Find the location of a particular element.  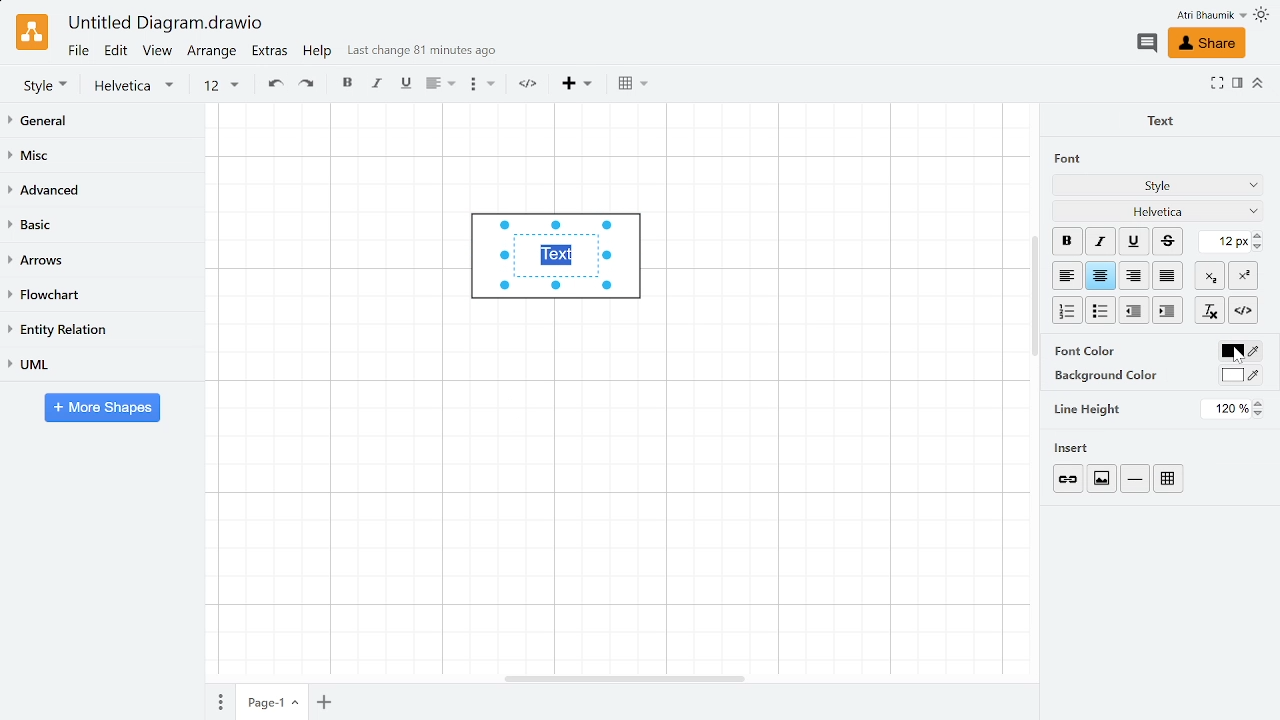

Line is located at coordinates (1135, 479).